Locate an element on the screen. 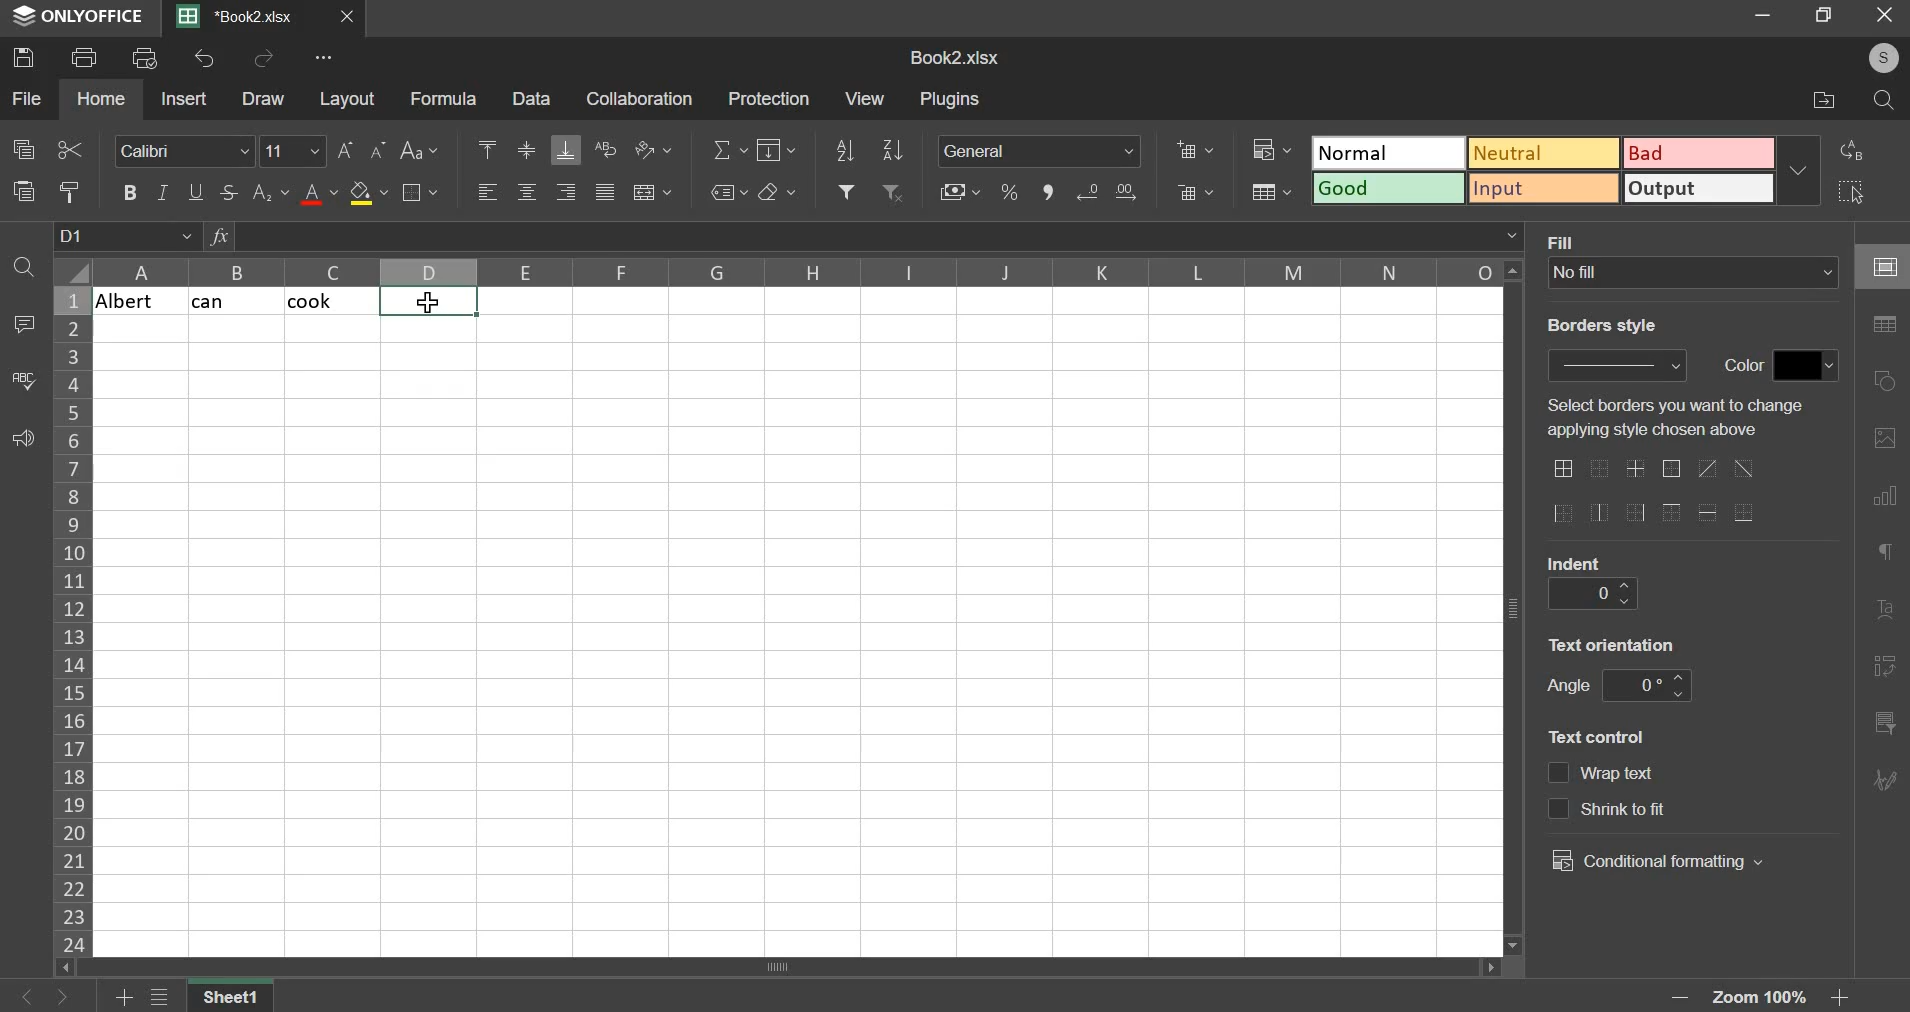  font size is located at coordinates (293, 150).